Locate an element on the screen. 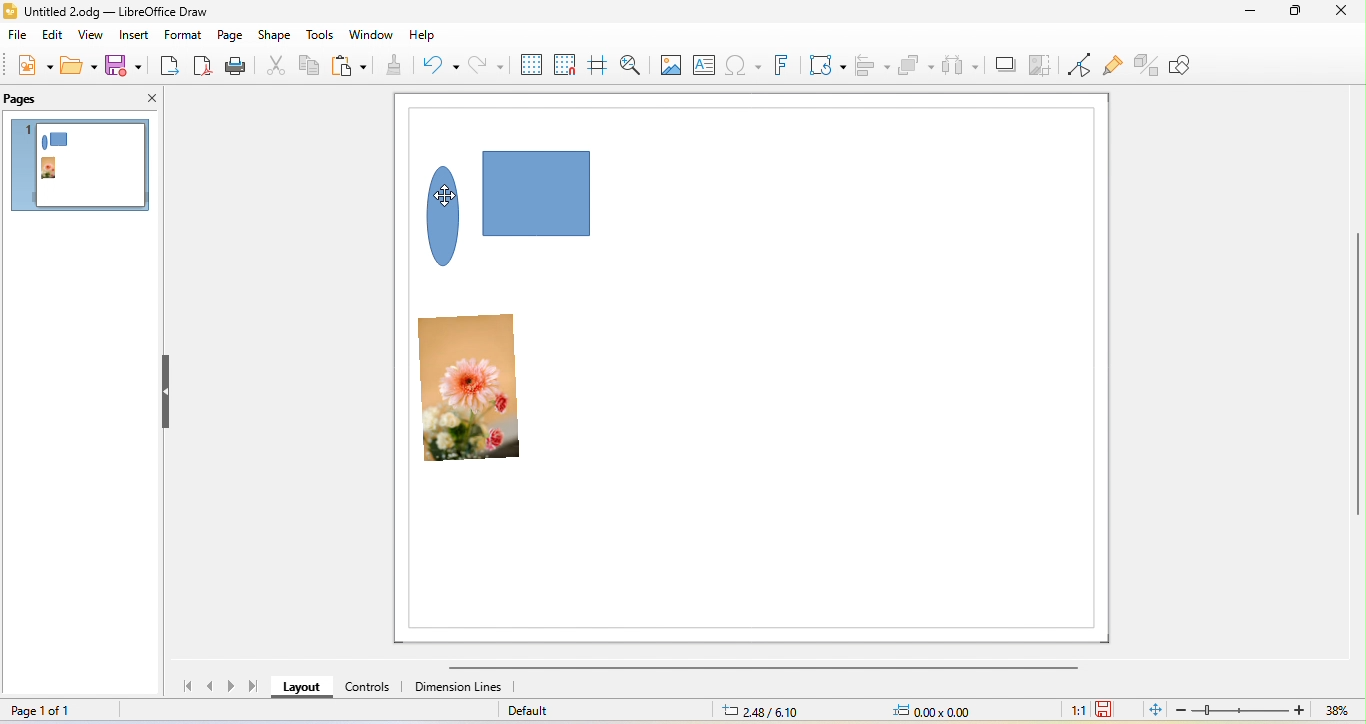 The height and width of the screenshot is (724, 1366). export is located at coordinates (170, 67).